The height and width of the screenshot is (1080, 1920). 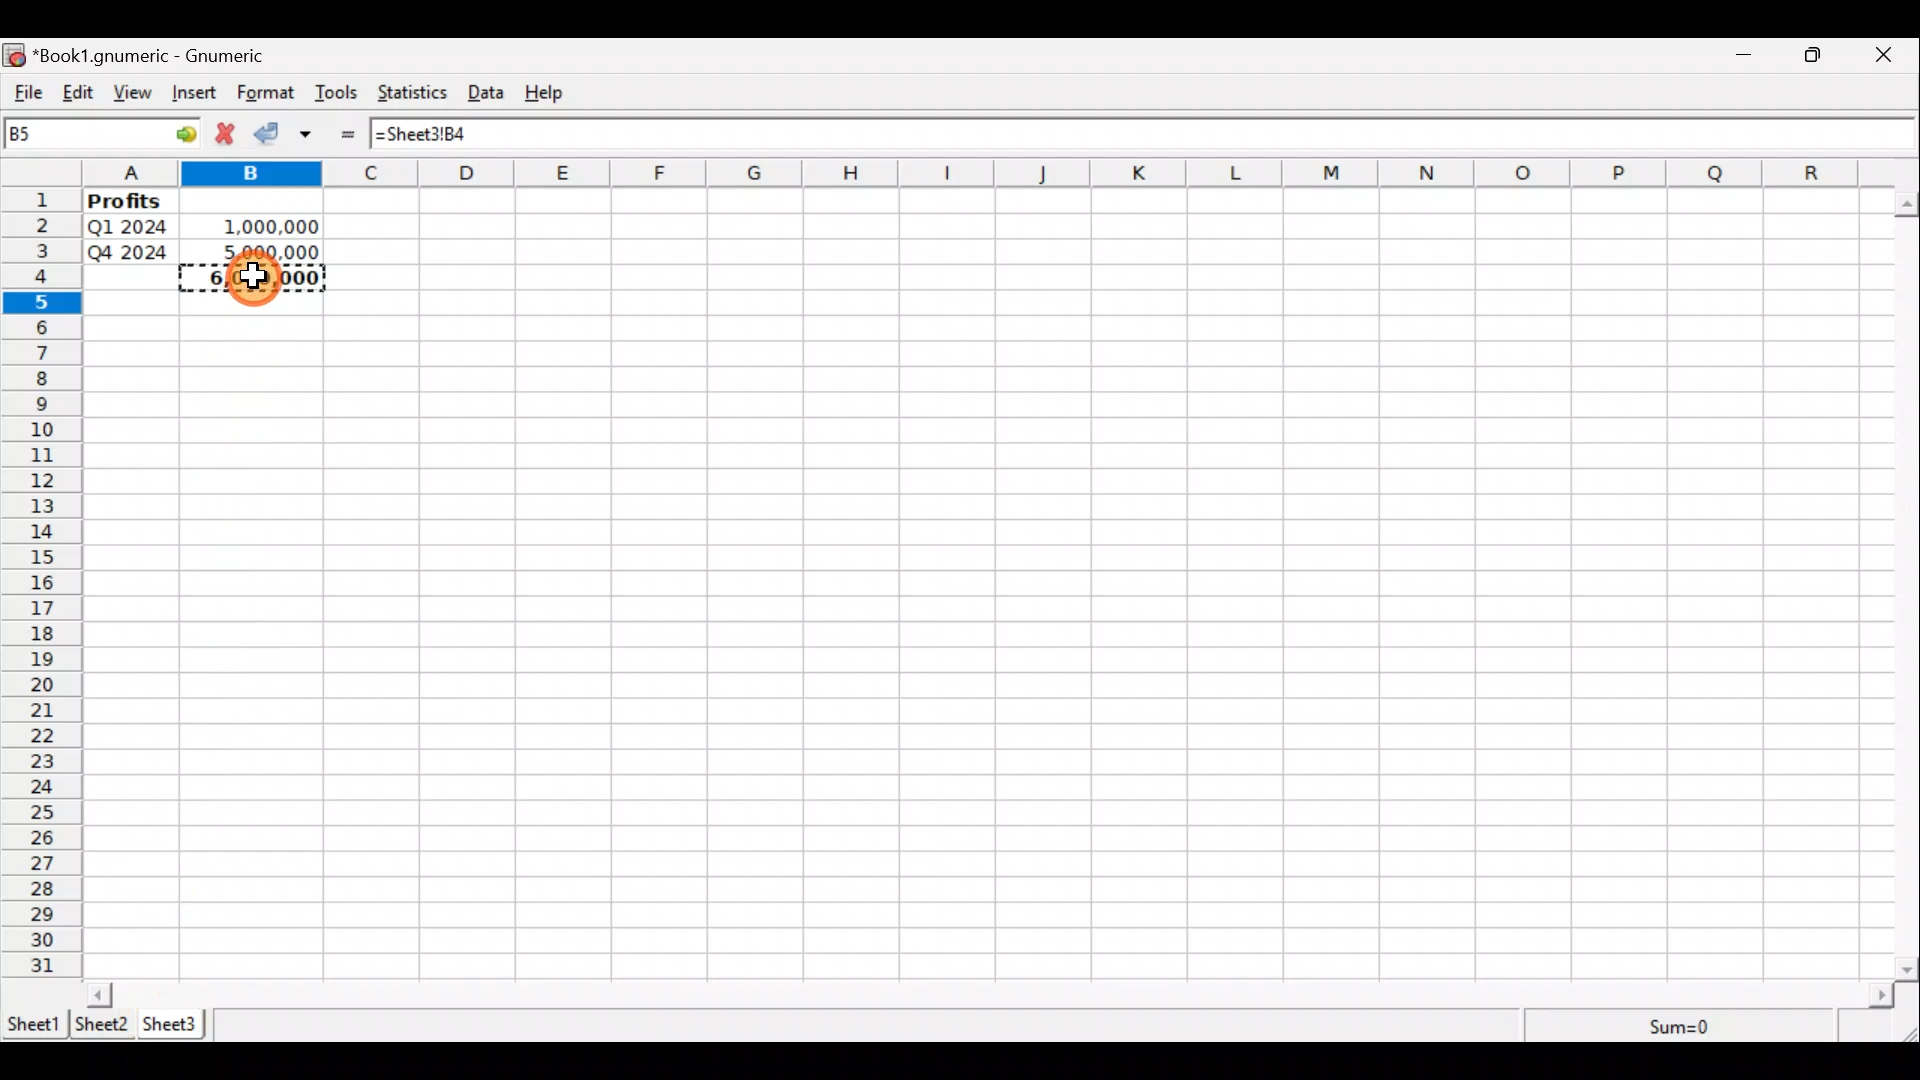 I want to click on Cell name, so click(x=103, y=133).